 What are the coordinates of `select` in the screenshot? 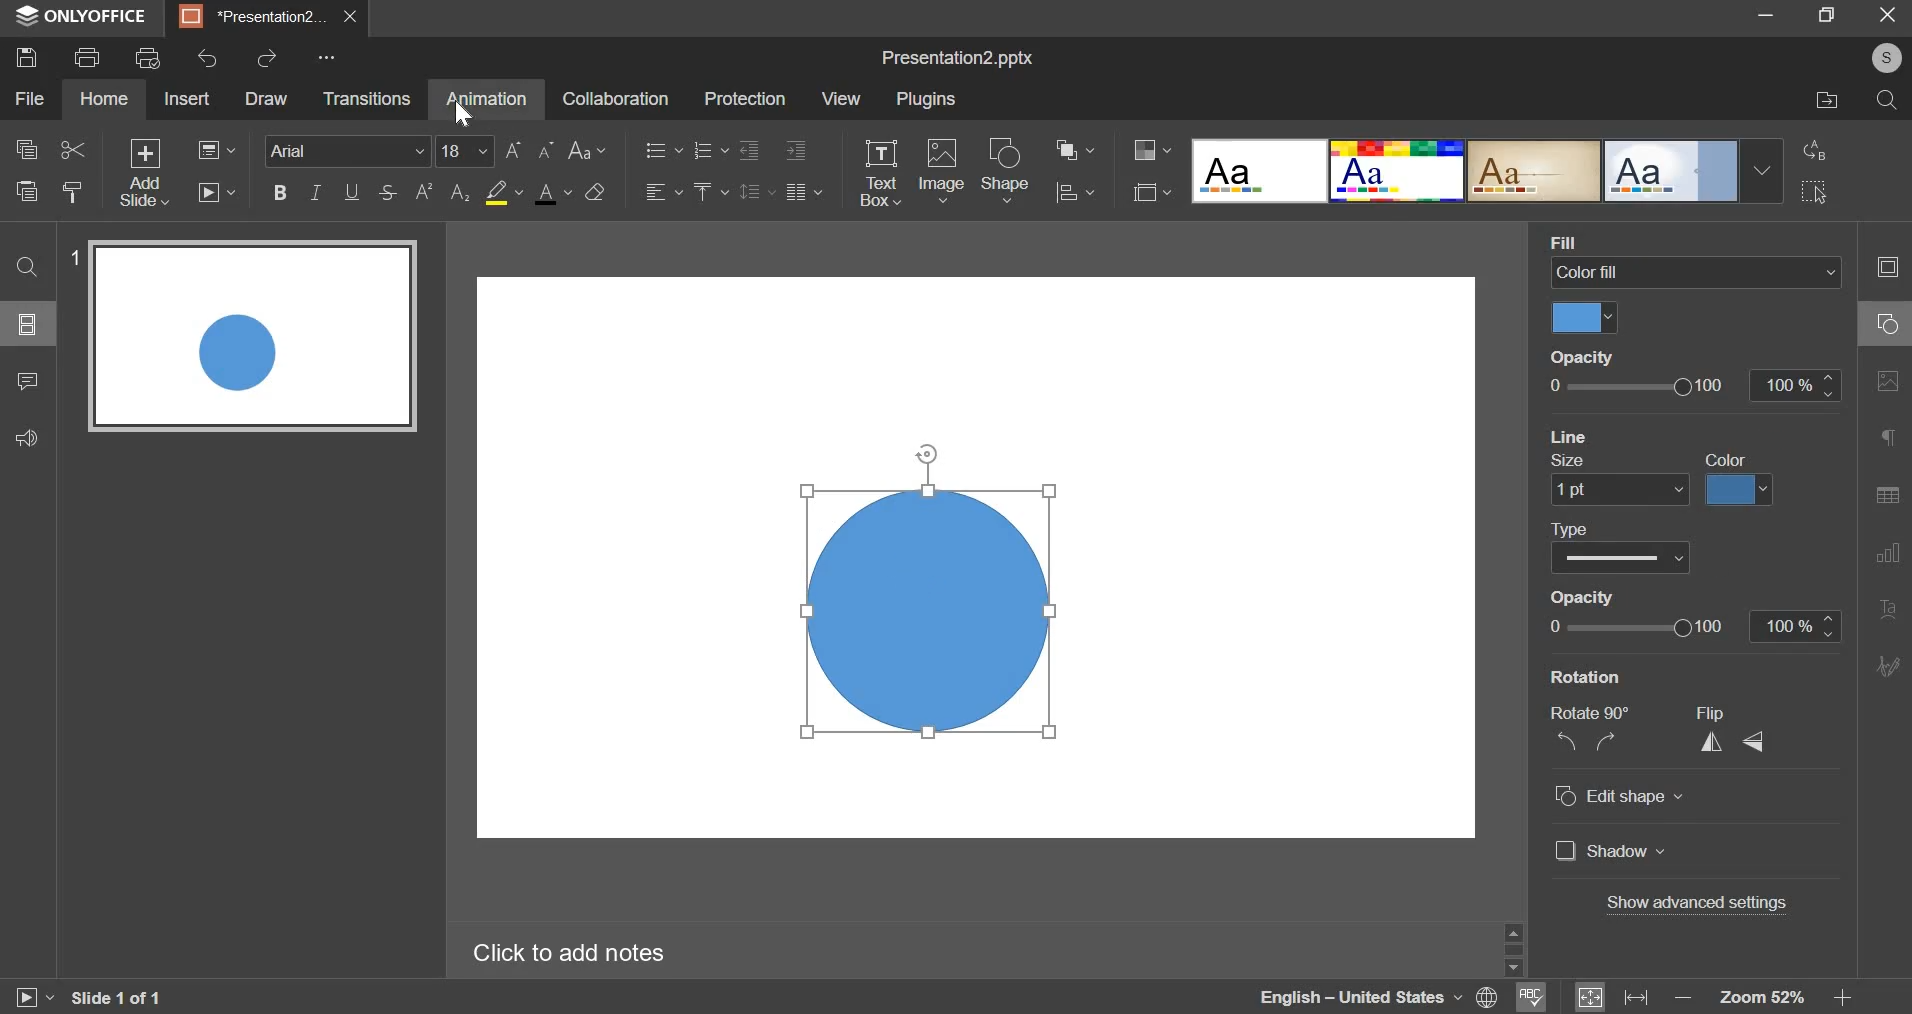 It's located at (1817, 189).